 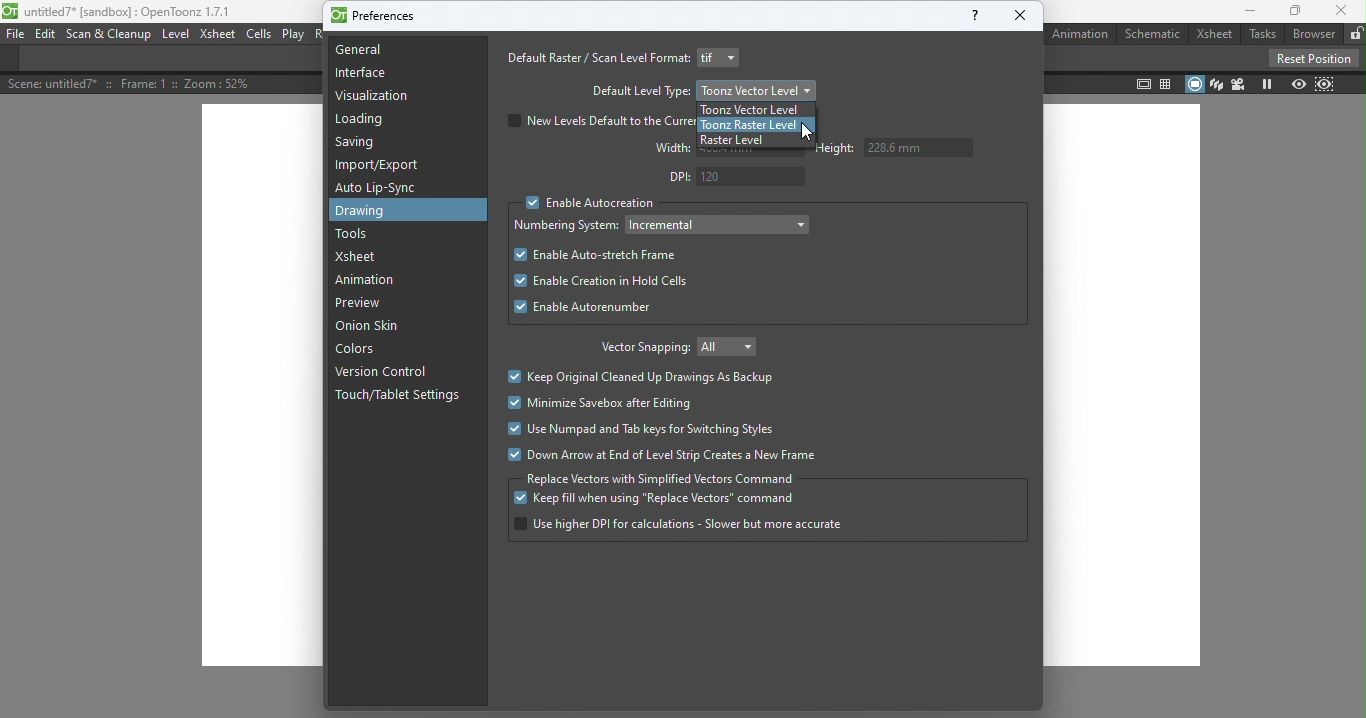 I want to click on Enable create in hold cells, so click(x=620, y=280).